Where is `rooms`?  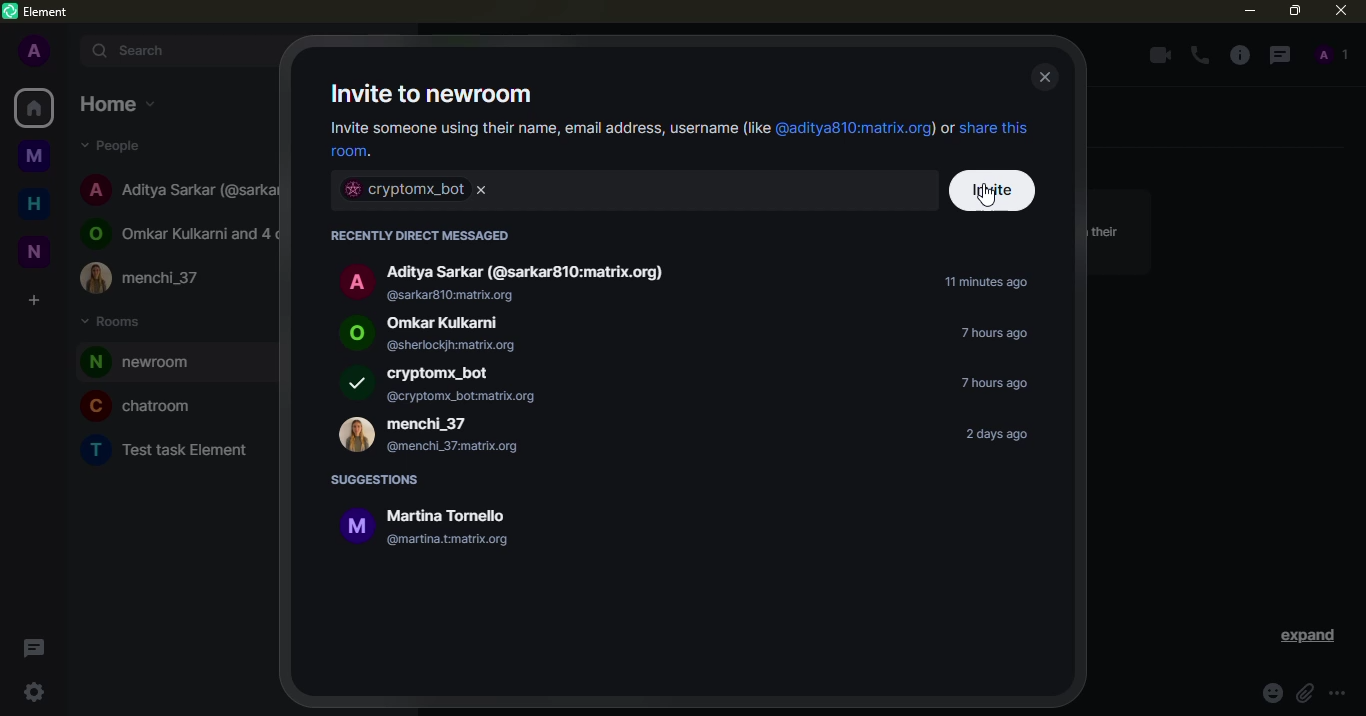
rooms is located at coordinates (114, 323).